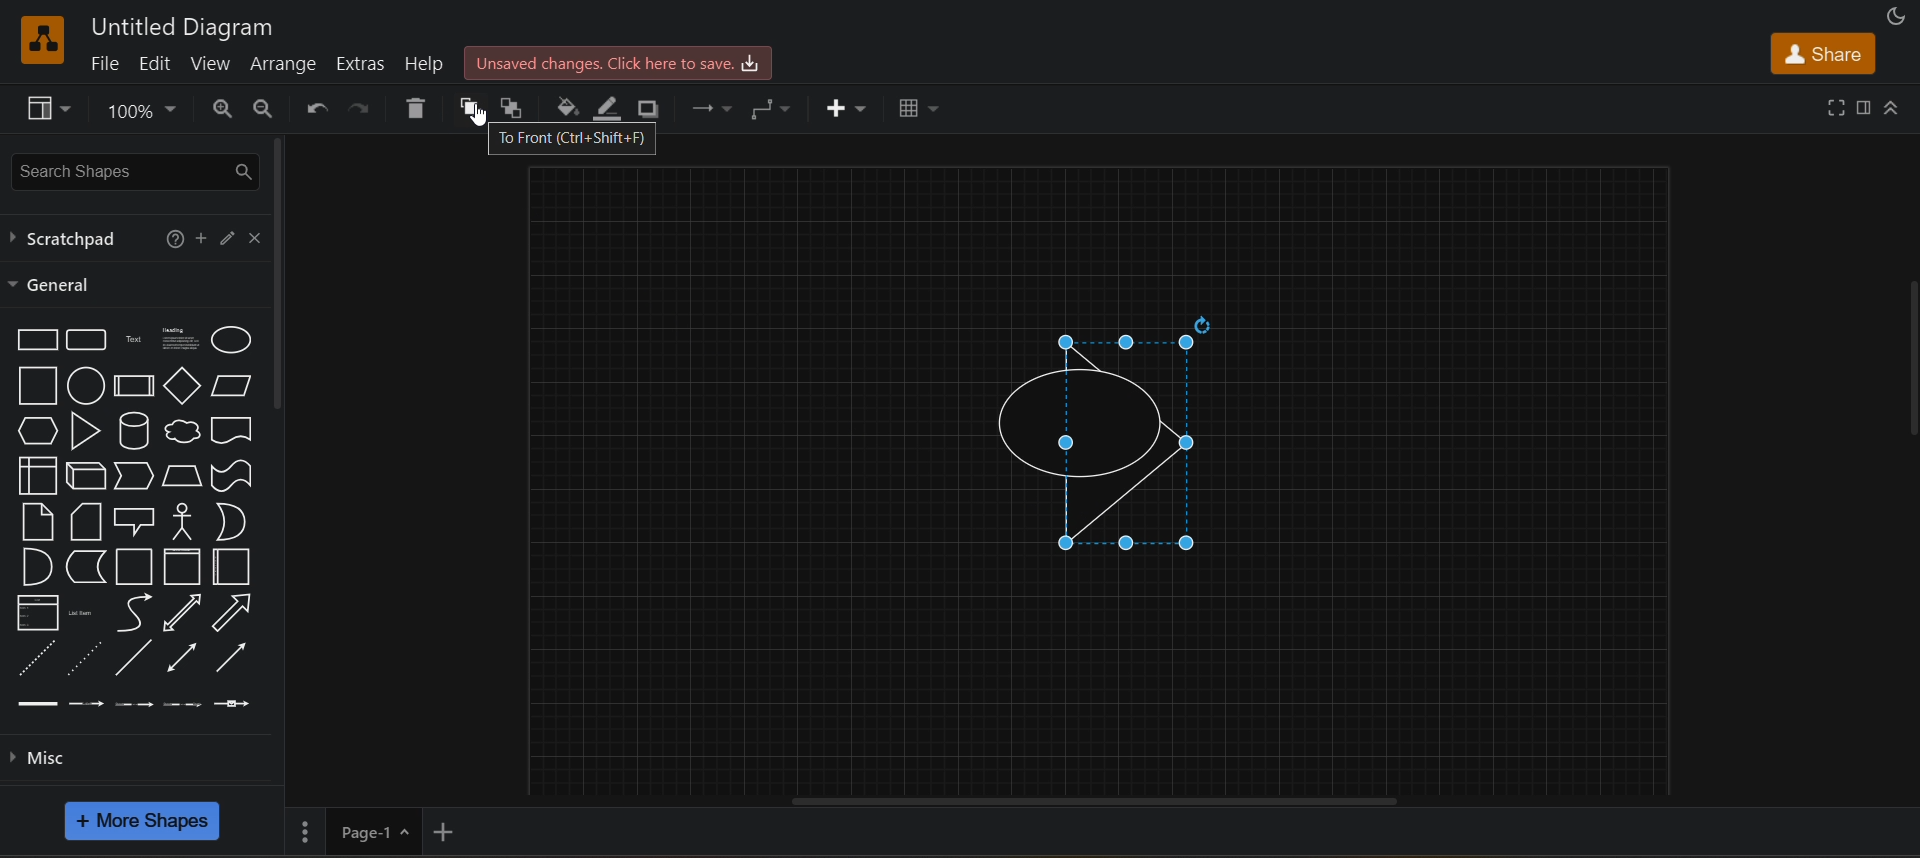 This screenshot has width=1920, height=858. I want to click on insert, so click(853, 110).